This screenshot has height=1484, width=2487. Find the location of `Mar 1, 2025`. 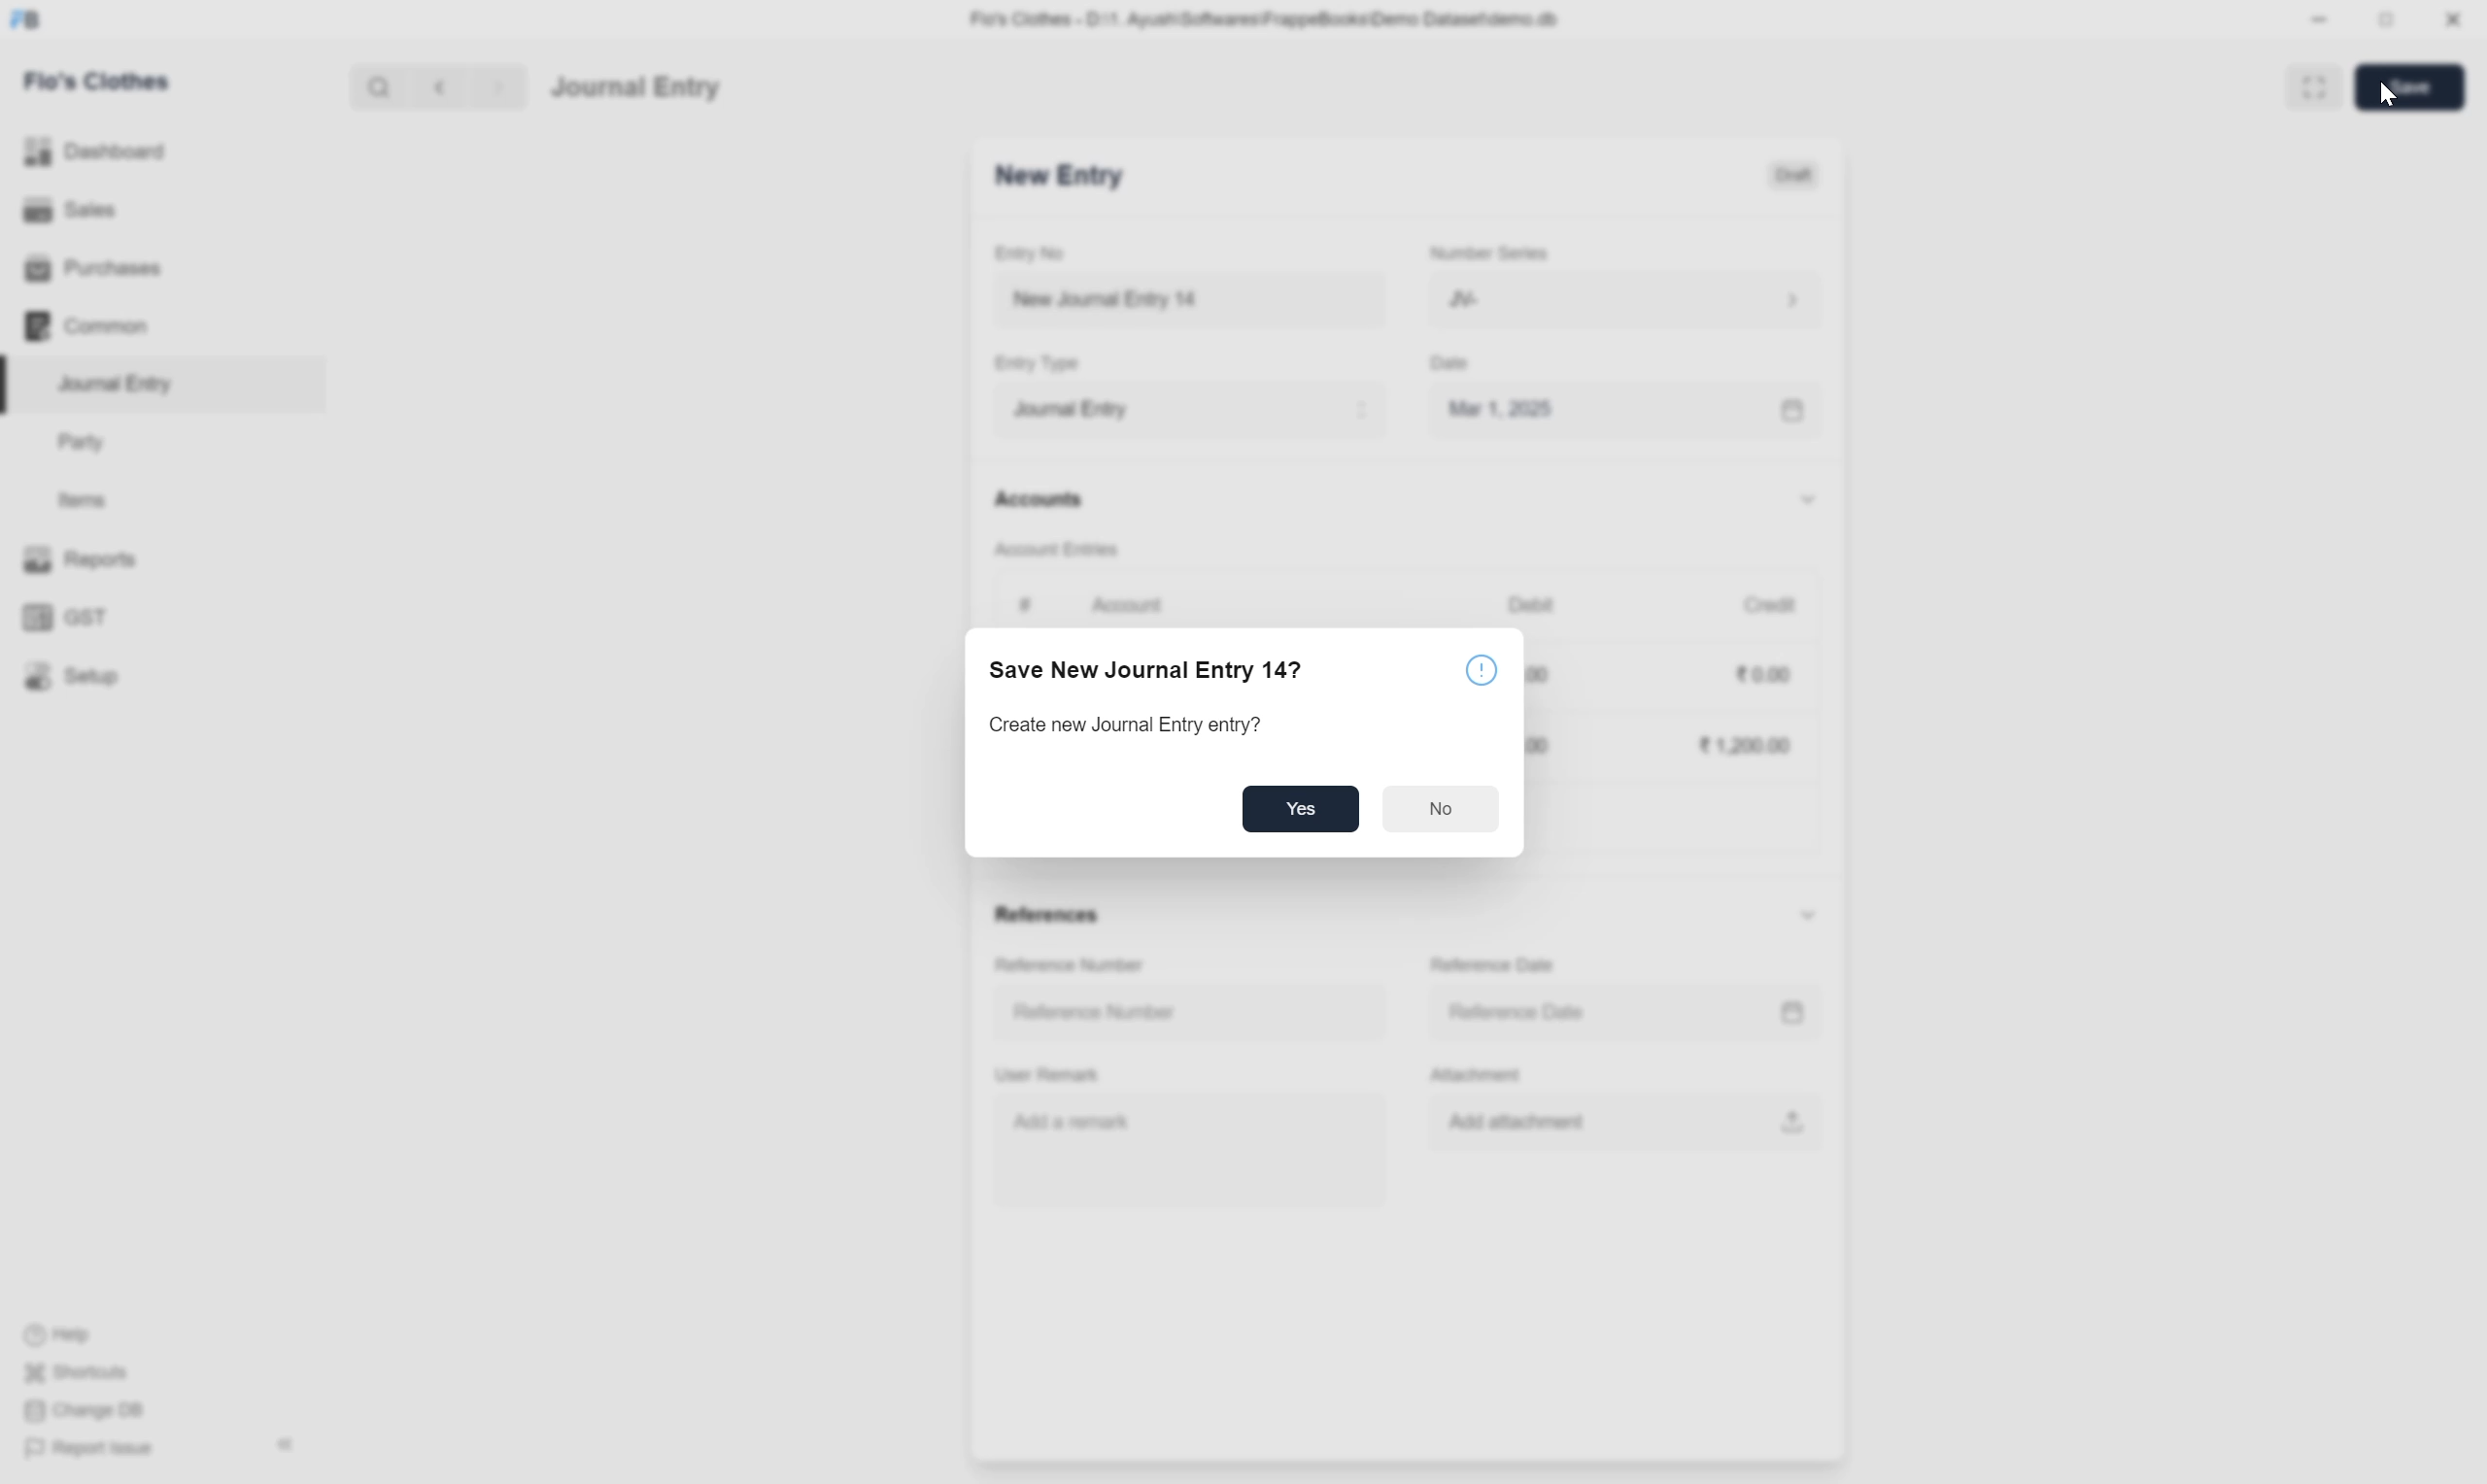

Mar 1, 2025 is located at coordinates (1501, 408).